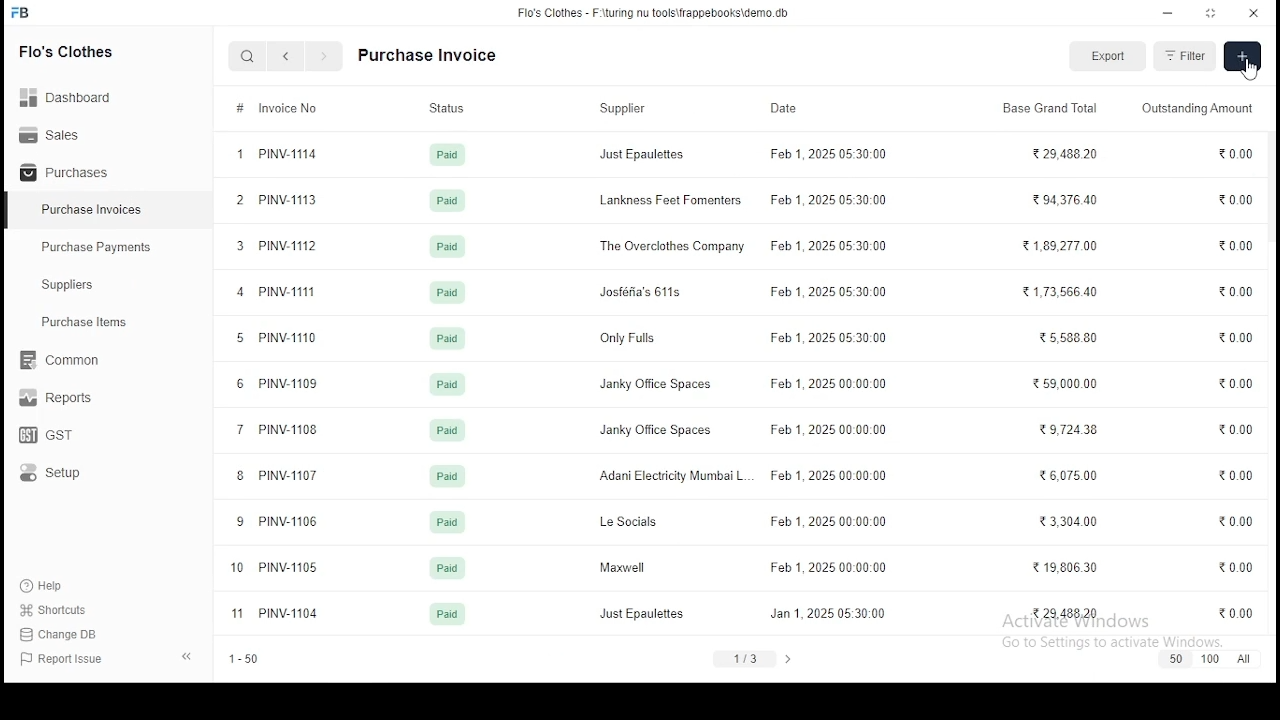 Image resolution: width=1280 pixels, height=720 pixels. I want to click on Adan Electricity Mumbai L., so click(674, 477).